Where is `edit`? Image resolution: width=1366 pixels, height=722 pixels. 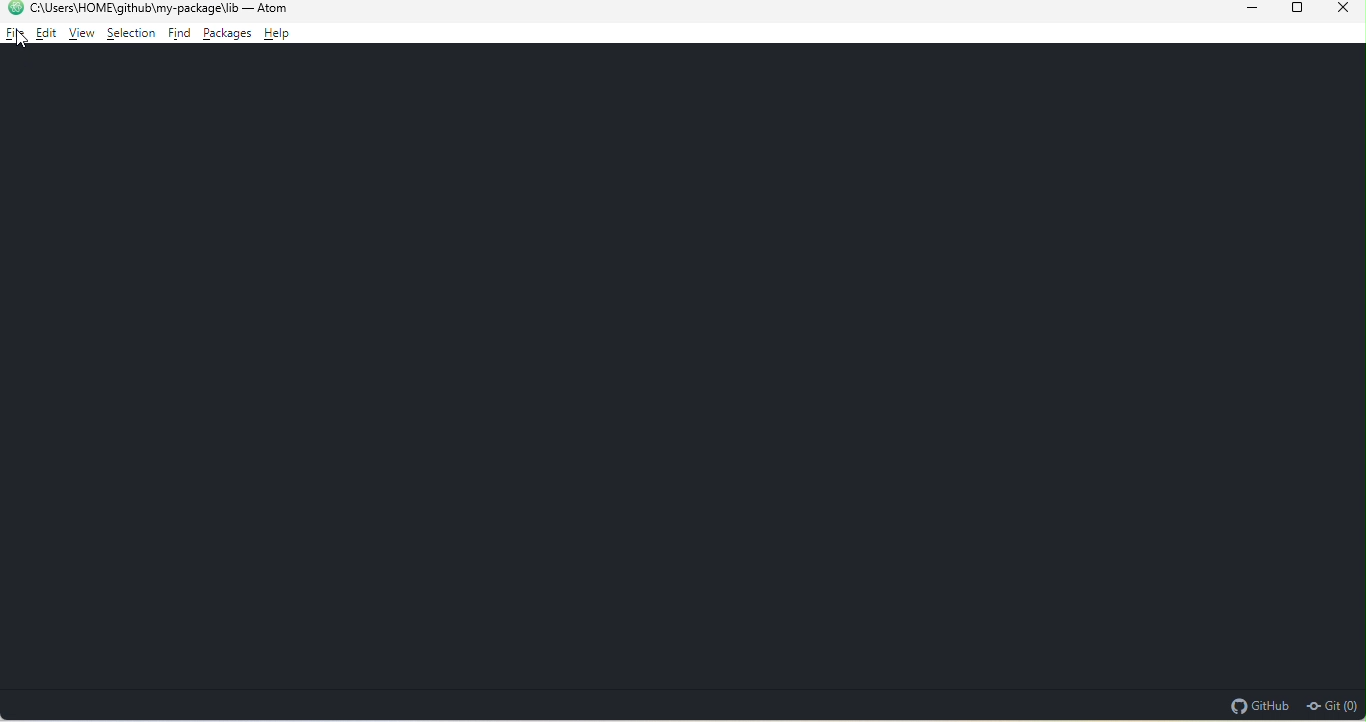
edit is located at coordinates (45, 34).